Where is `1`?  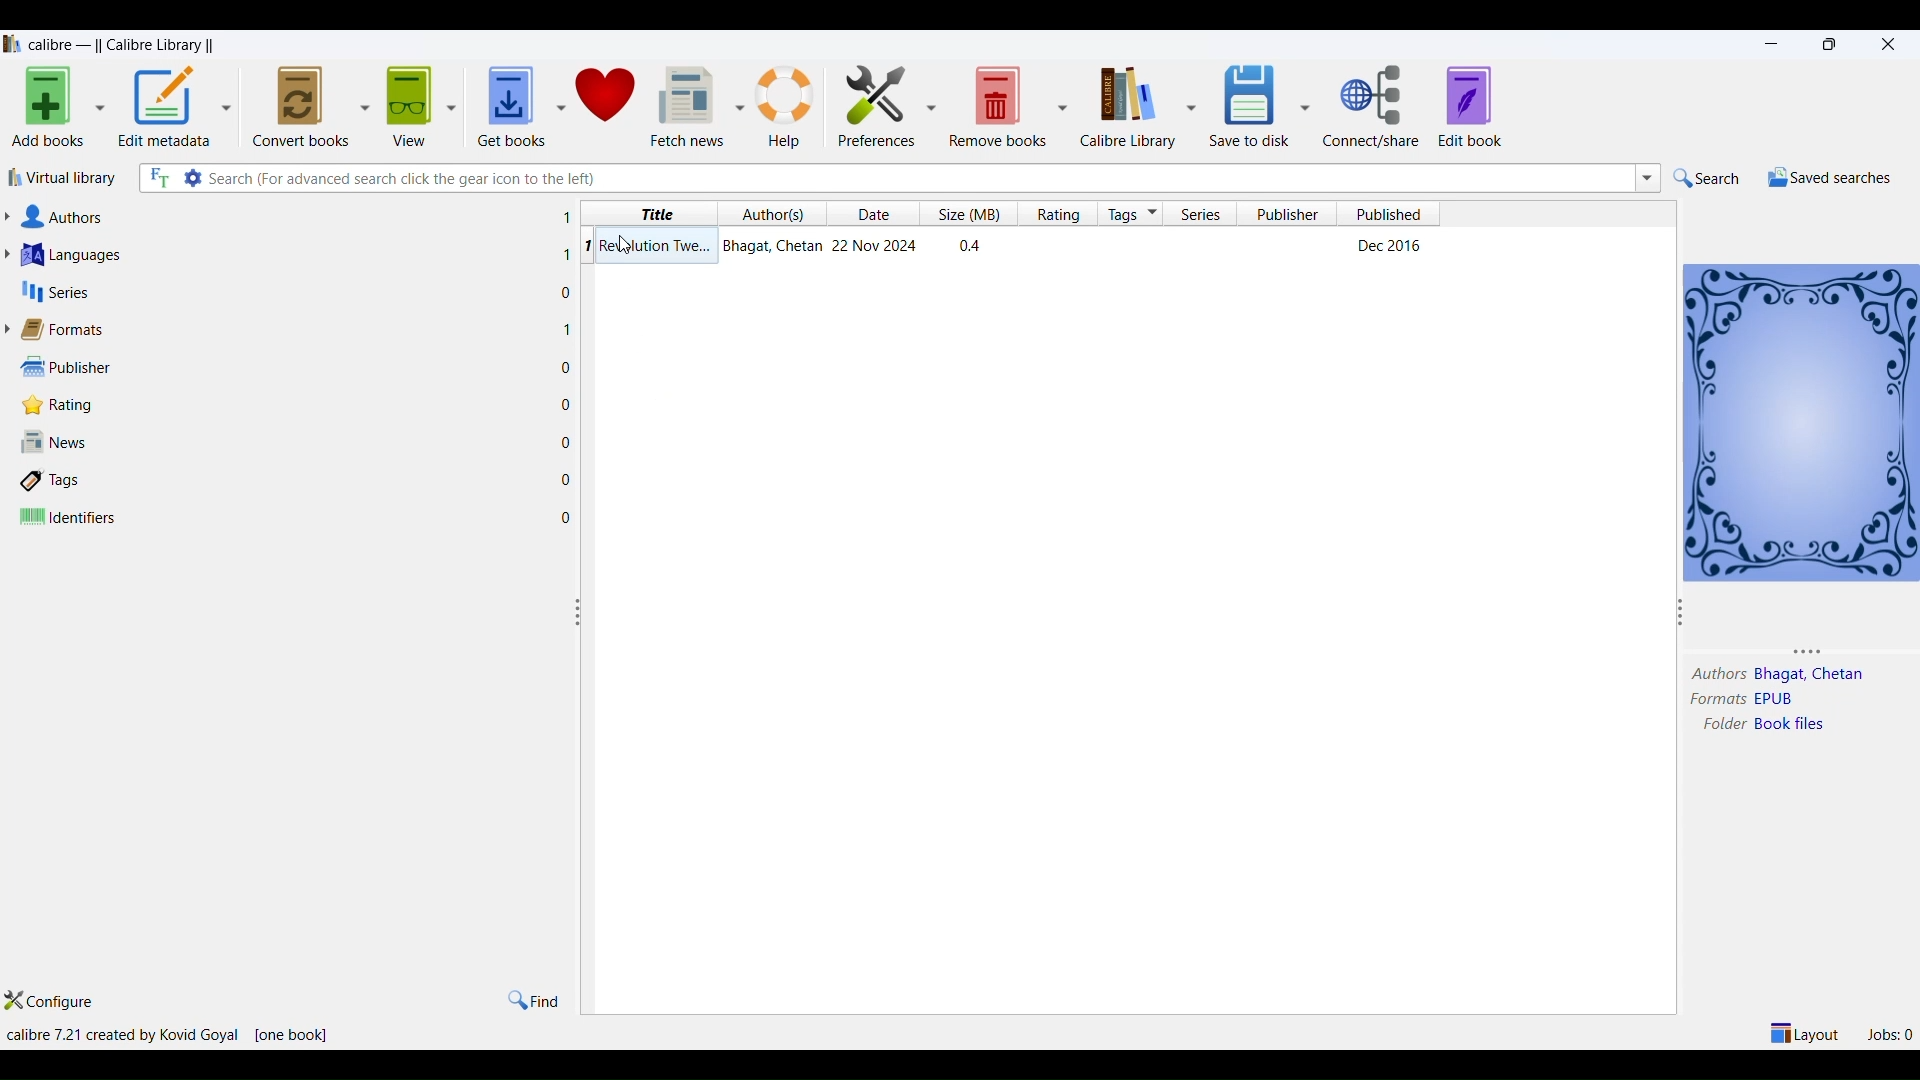
1 is located at coordinates (568, 330).